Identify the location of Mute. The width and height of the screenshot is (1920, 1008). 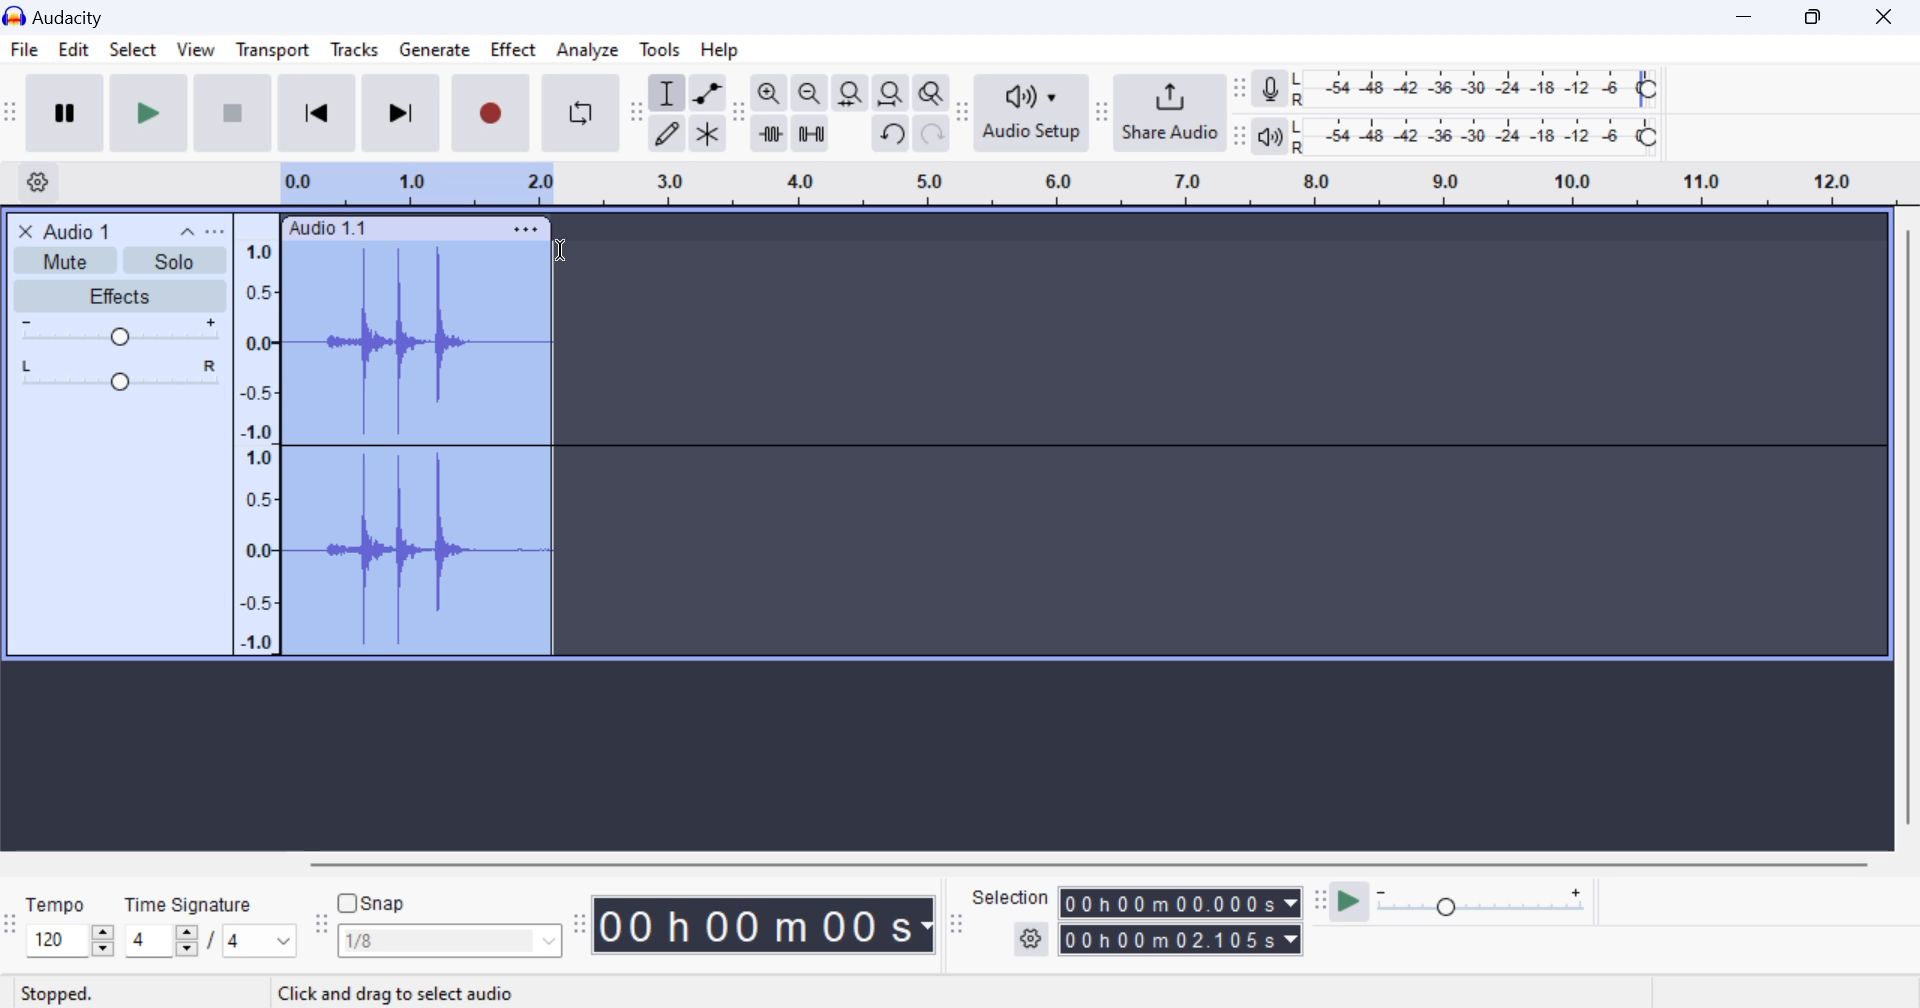
(68, 259).